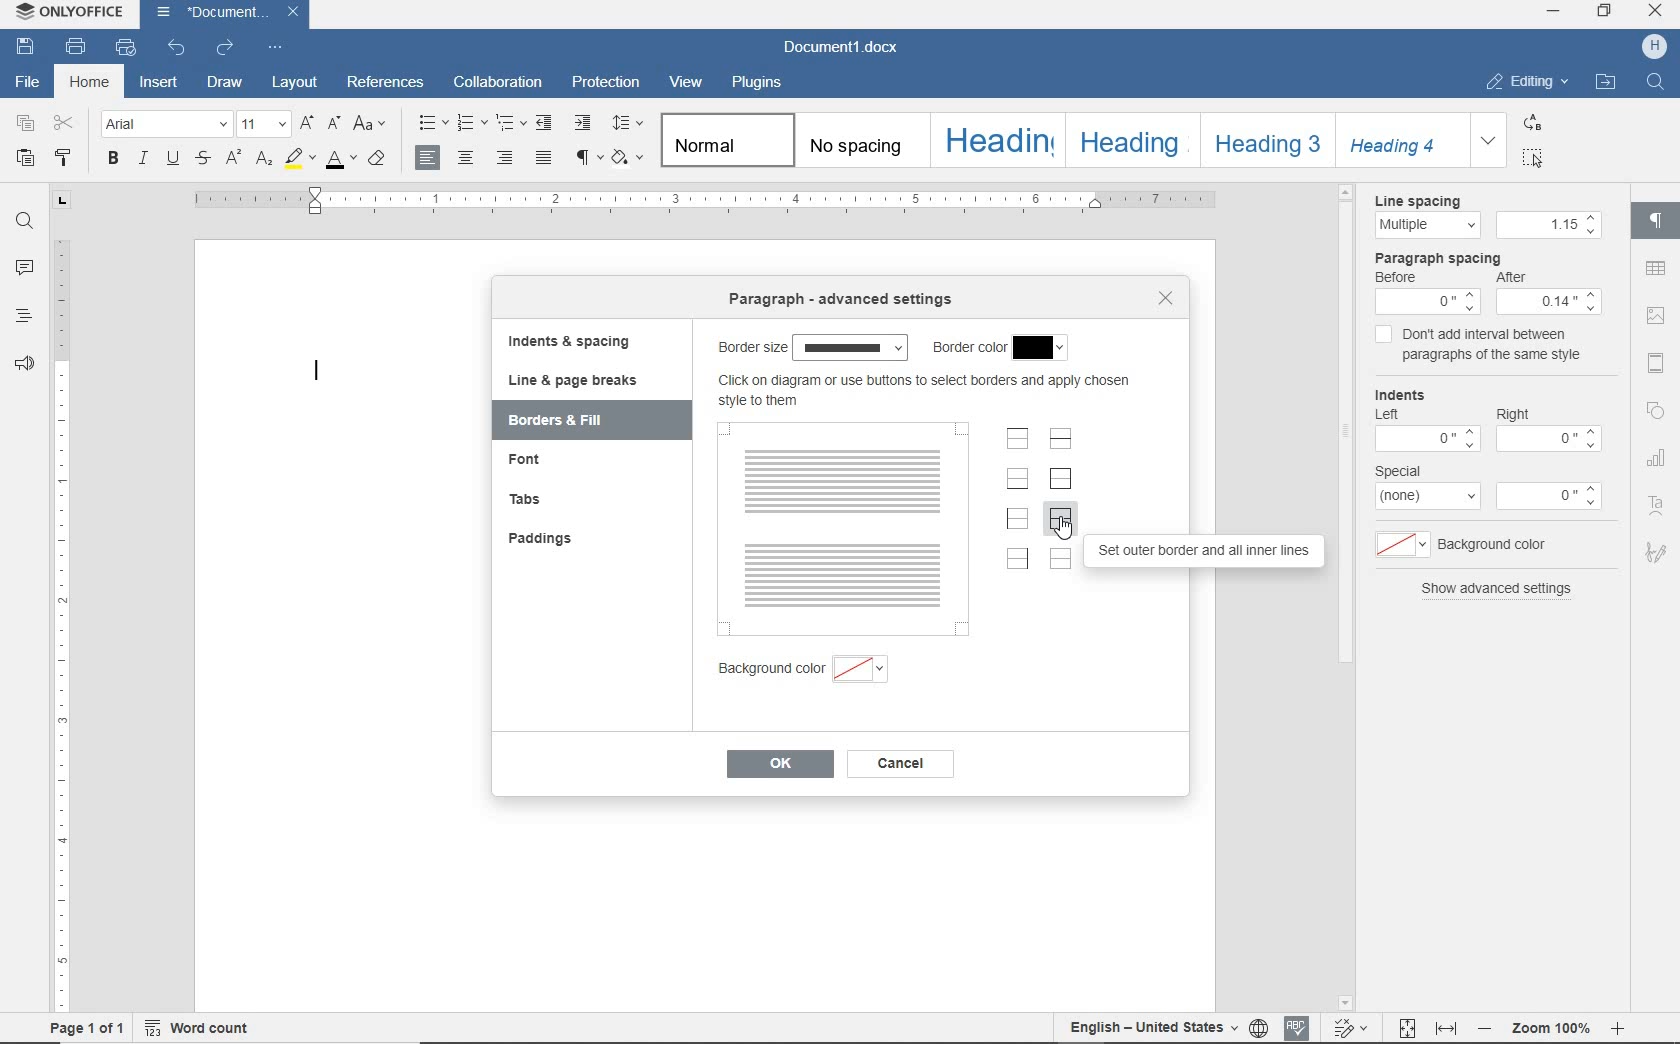 Image resolution: width=1680 pixels, height=1044 pixels. Describe the element at coordinates (30, 49) in the screenshot. I see `save` at that location.